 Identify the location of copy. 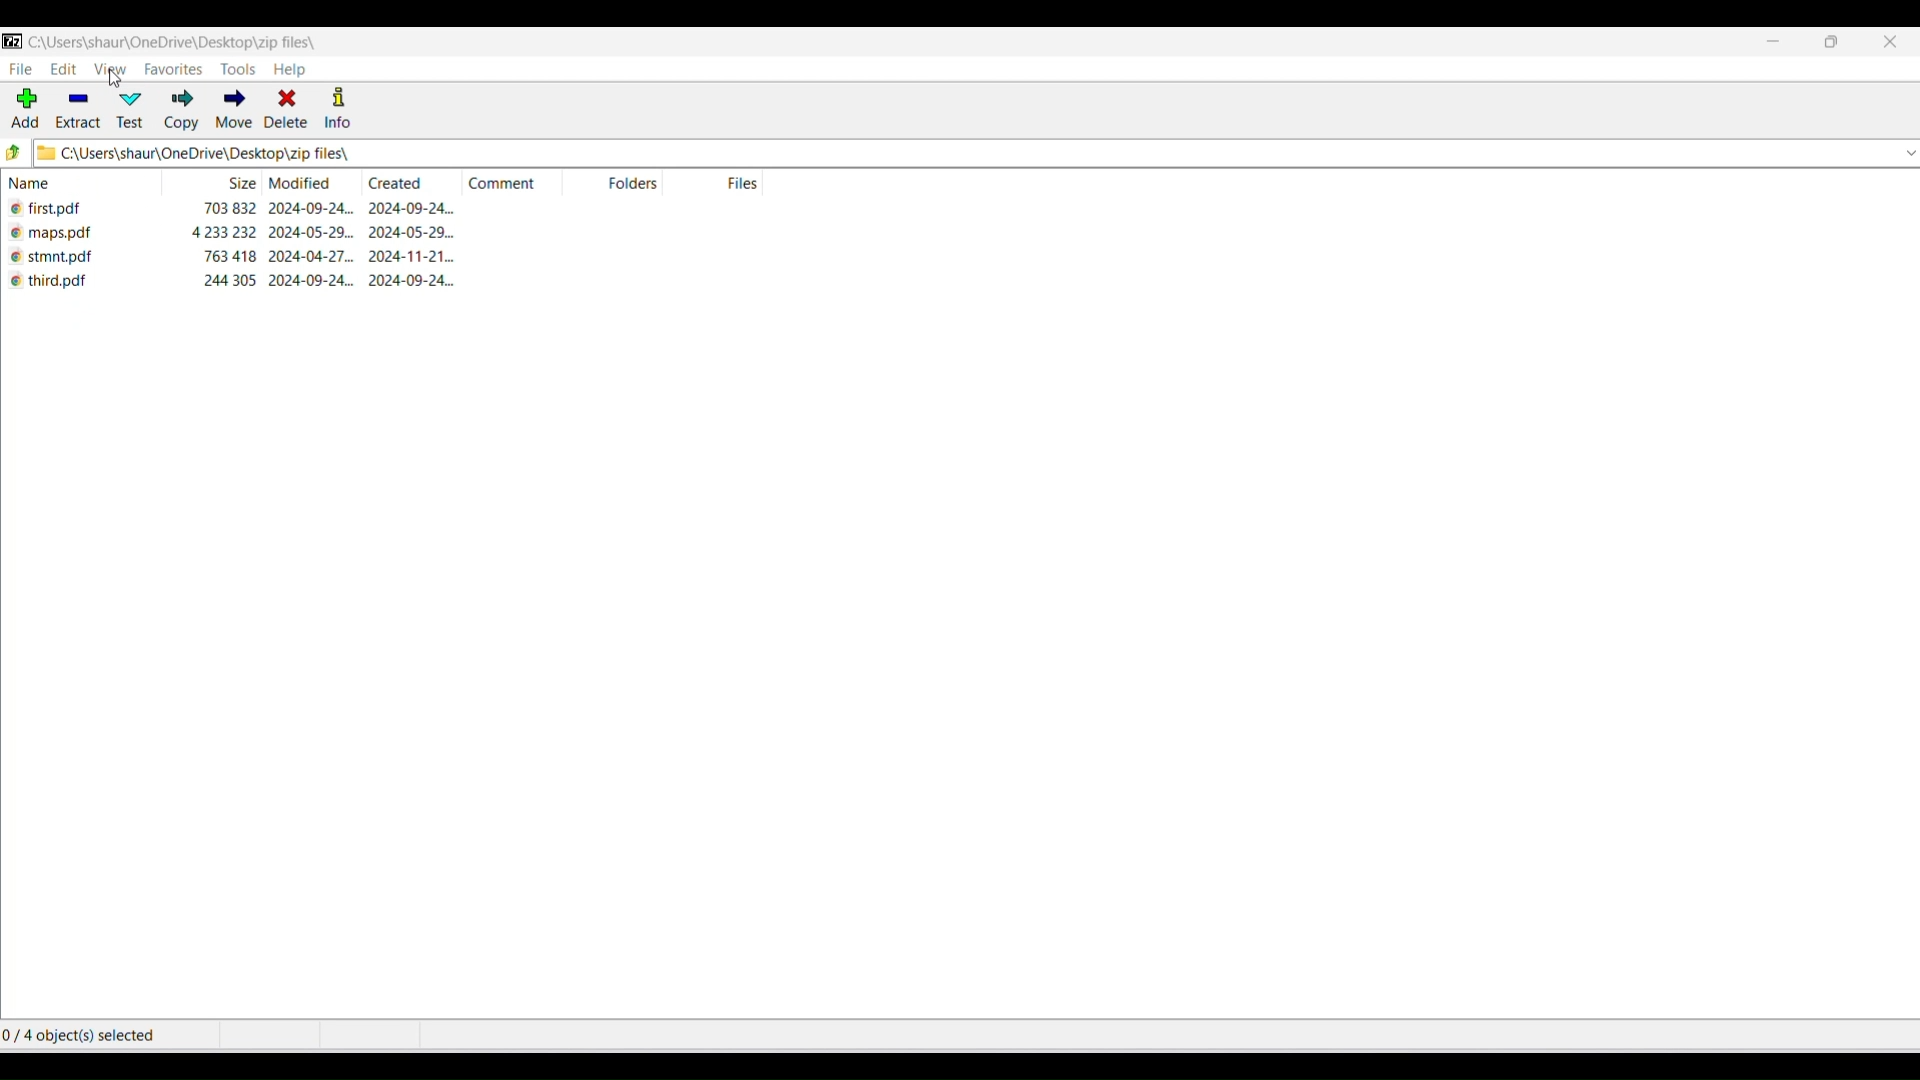
(182, 110).